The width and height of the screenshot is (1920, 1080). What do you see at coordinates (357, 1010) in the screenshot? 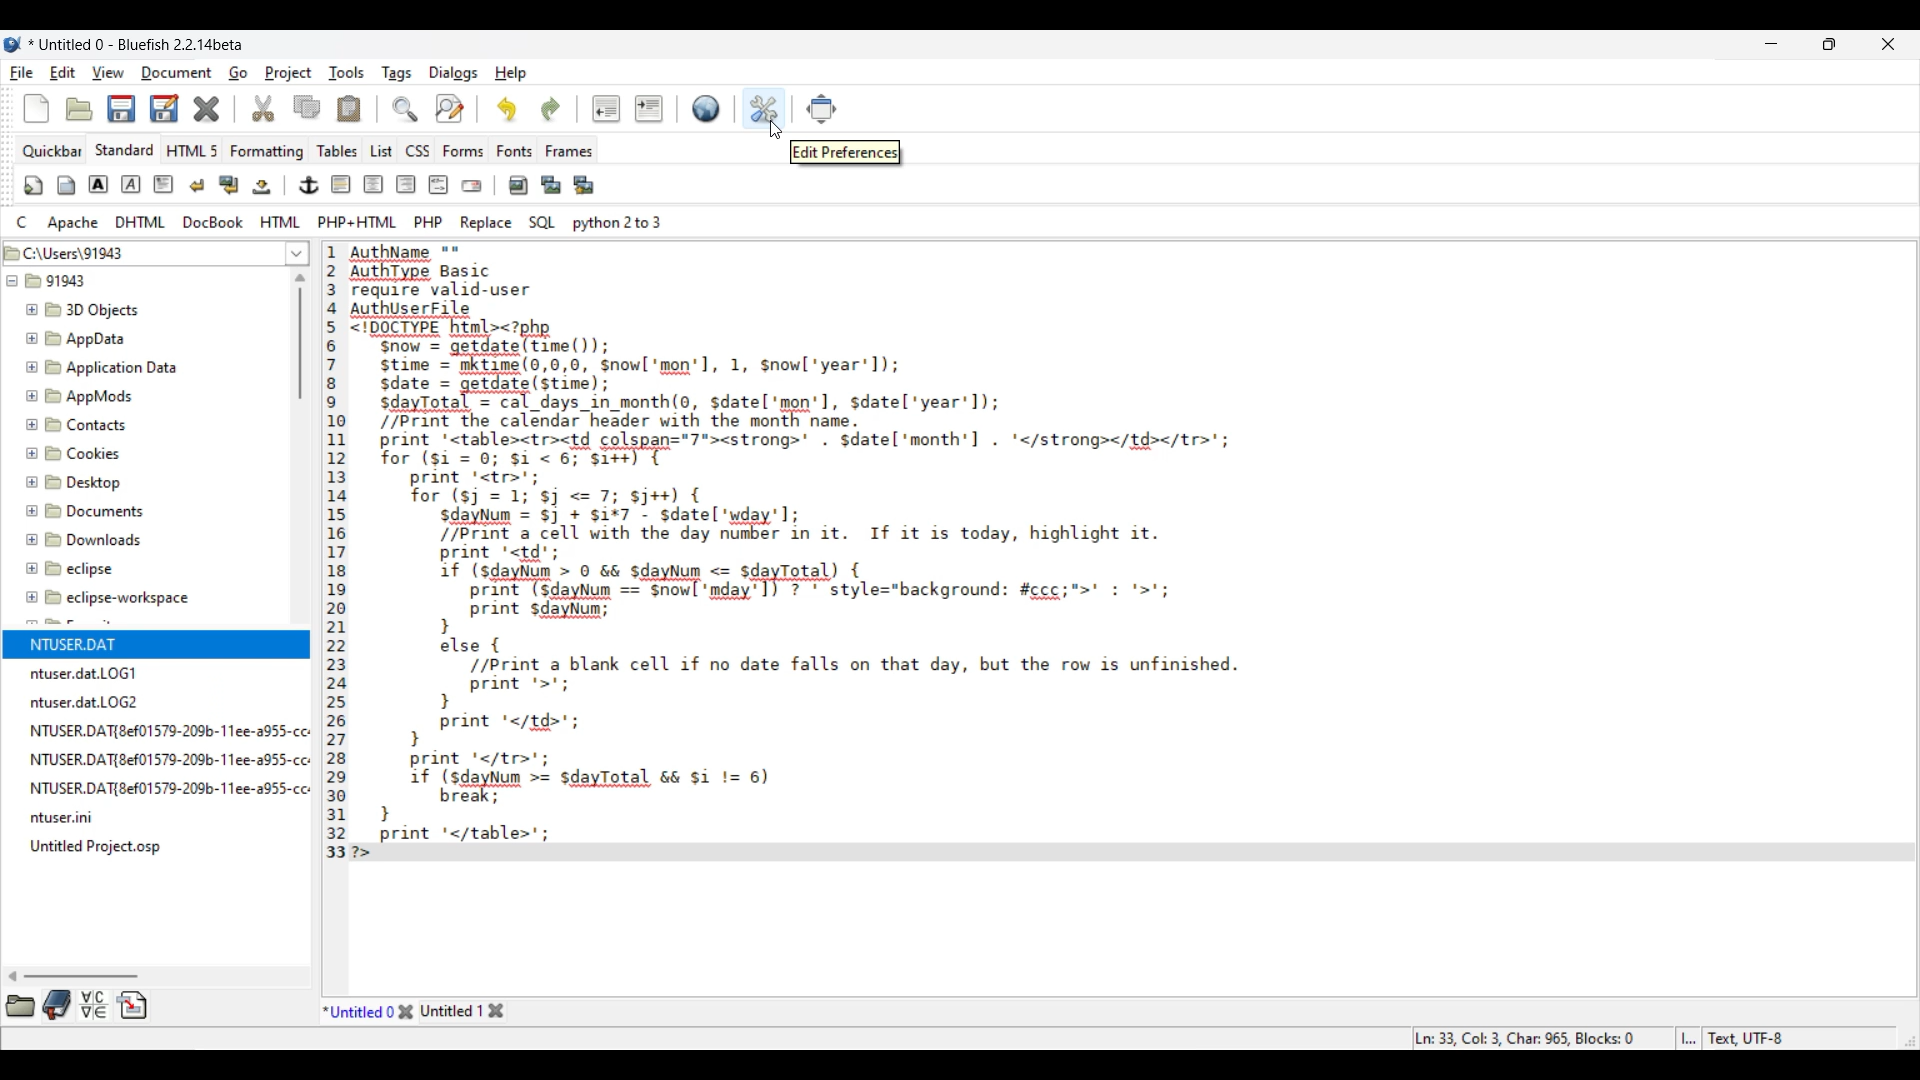
I see `Current tab` at bounding box center [357, 1010].